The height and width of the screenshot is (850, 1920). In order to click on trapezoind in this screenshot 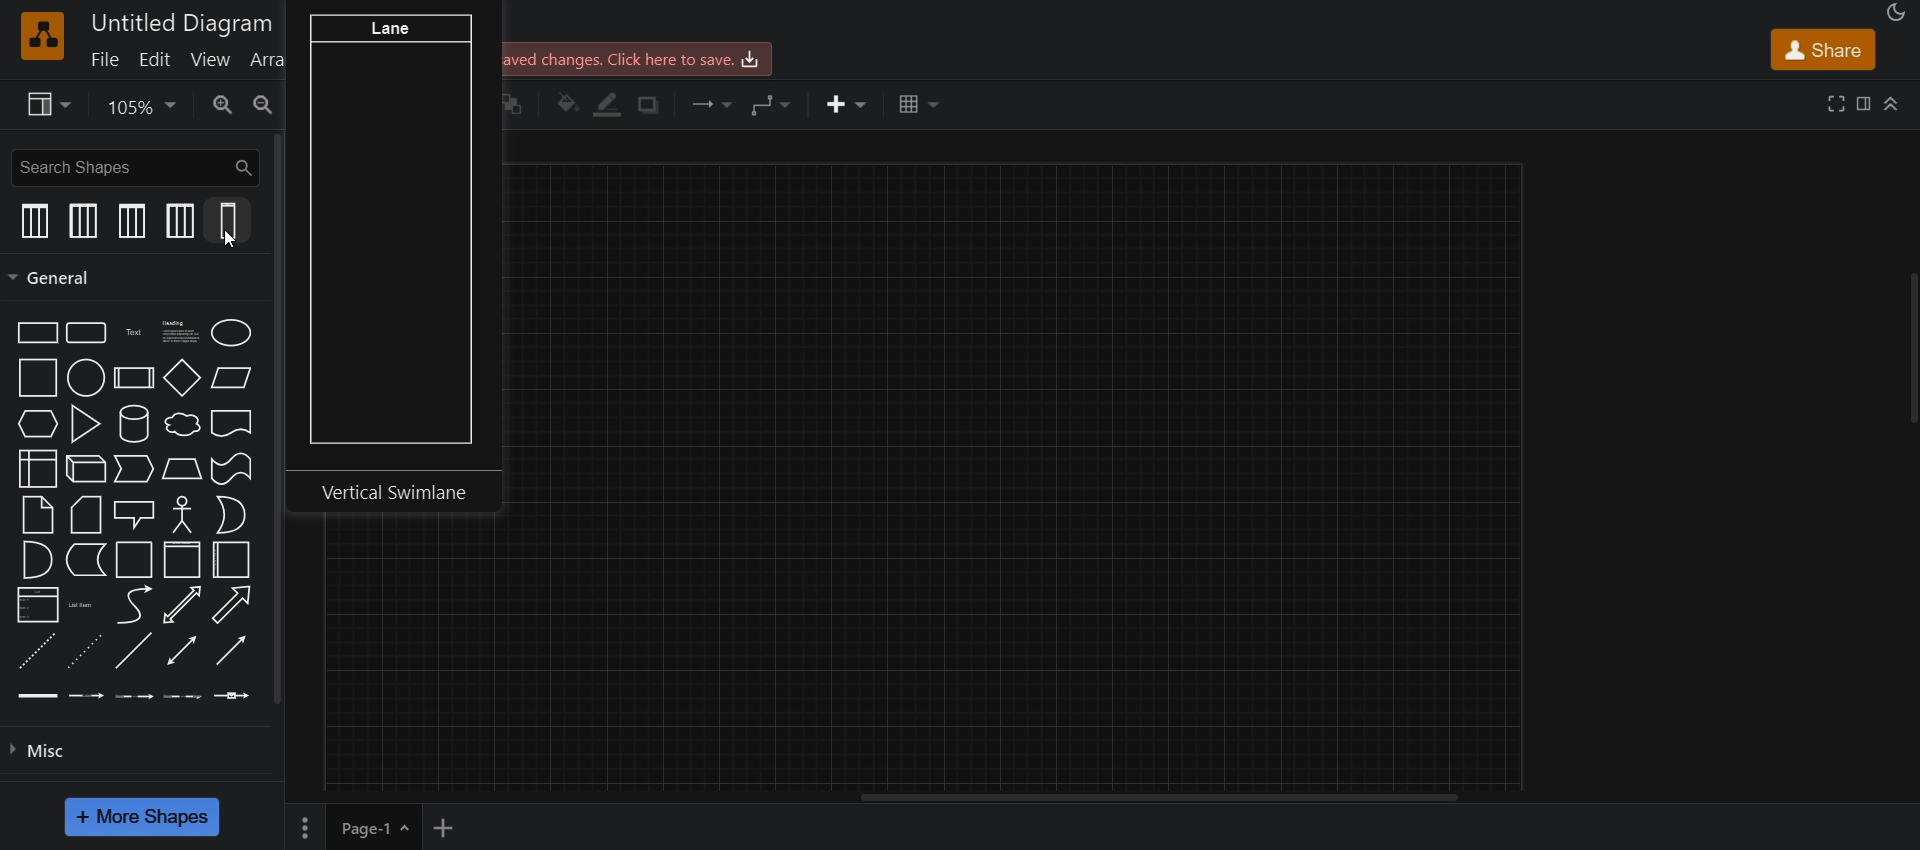, I will do `click(178, 470)`.